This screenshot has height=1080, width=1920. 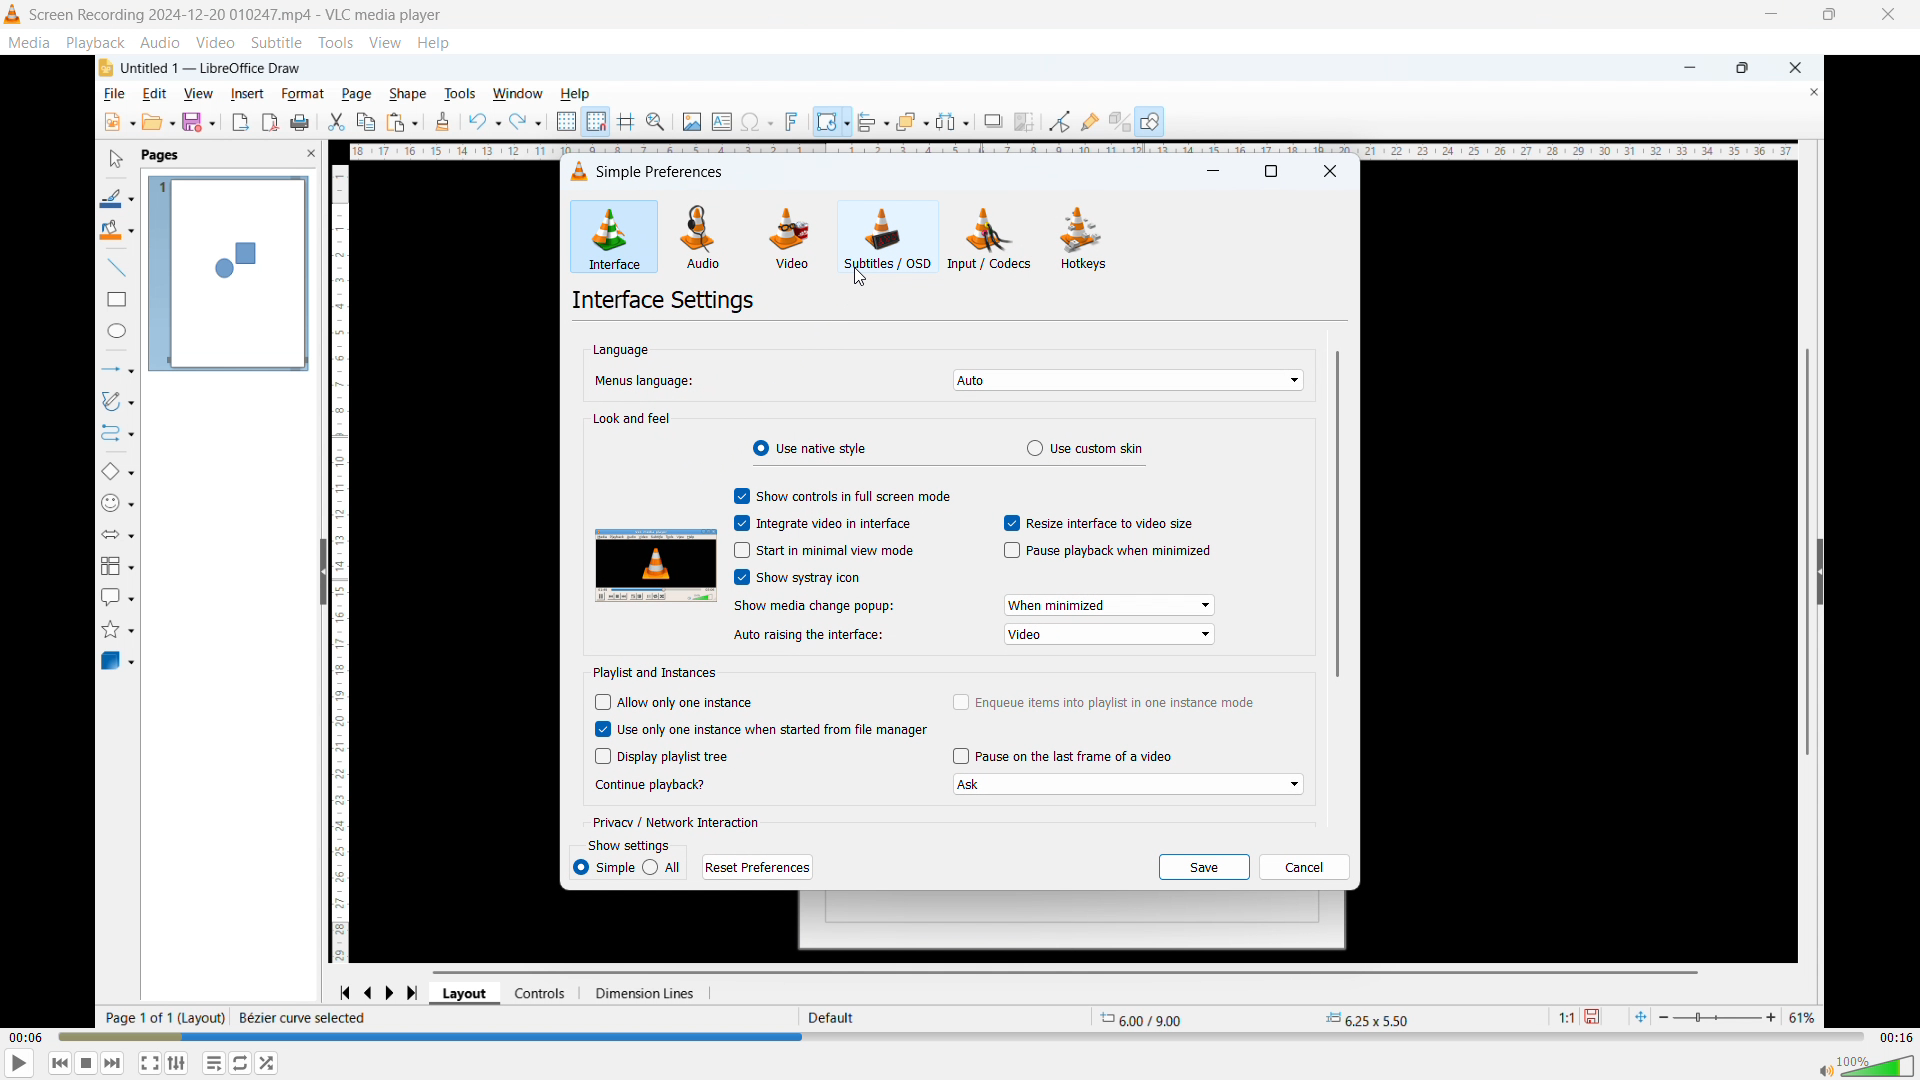 What do you see at coordinates (758, 866) in the screenshot?
I see `Reset preferences` at bounding box center [758, 866].